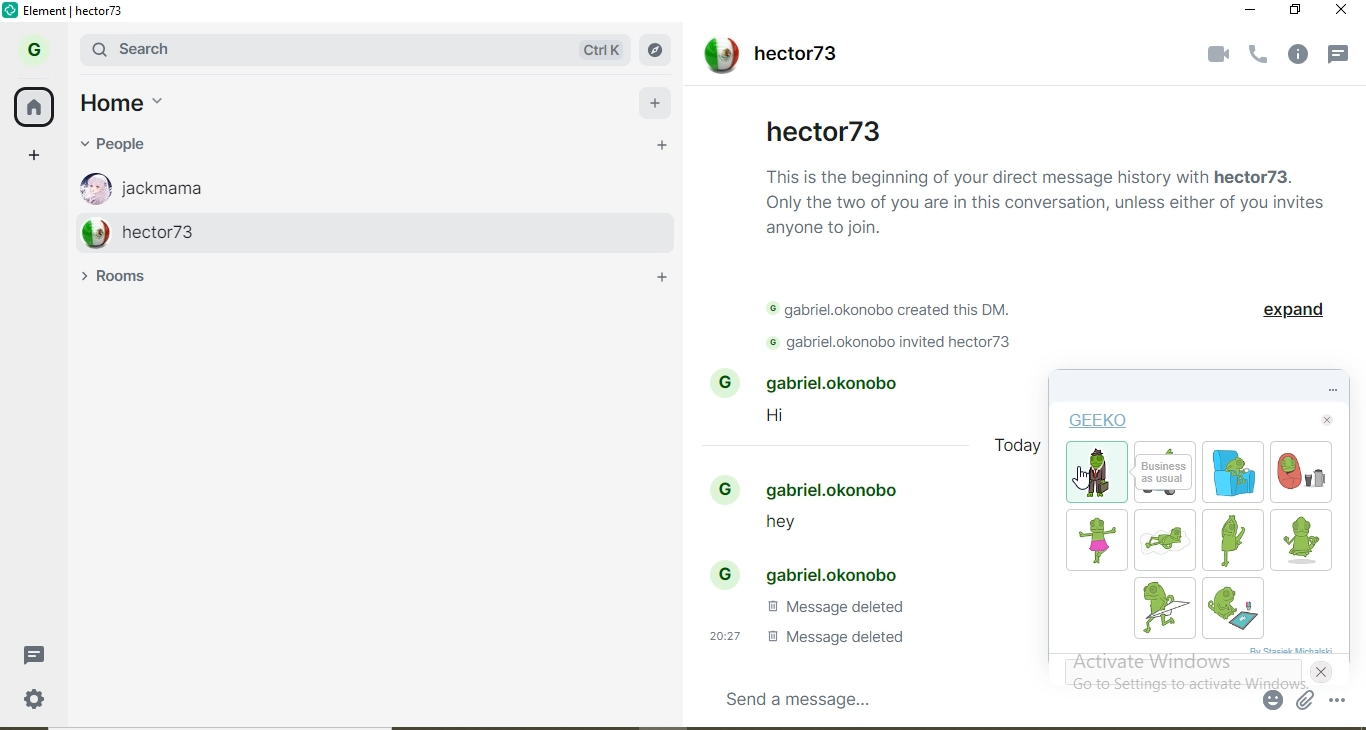  I want to click on rooms, so click(124, 277).